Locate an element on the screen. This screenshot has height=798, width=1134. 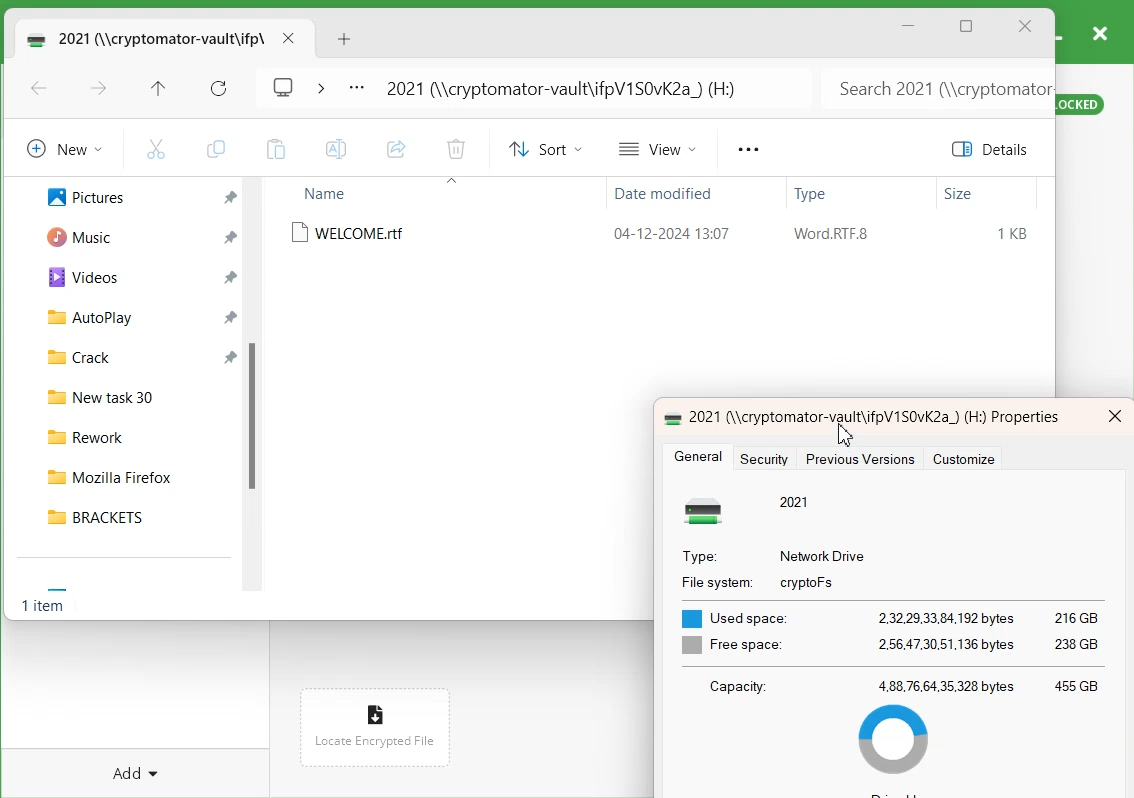
Close is located at coordinates (1025, 27).